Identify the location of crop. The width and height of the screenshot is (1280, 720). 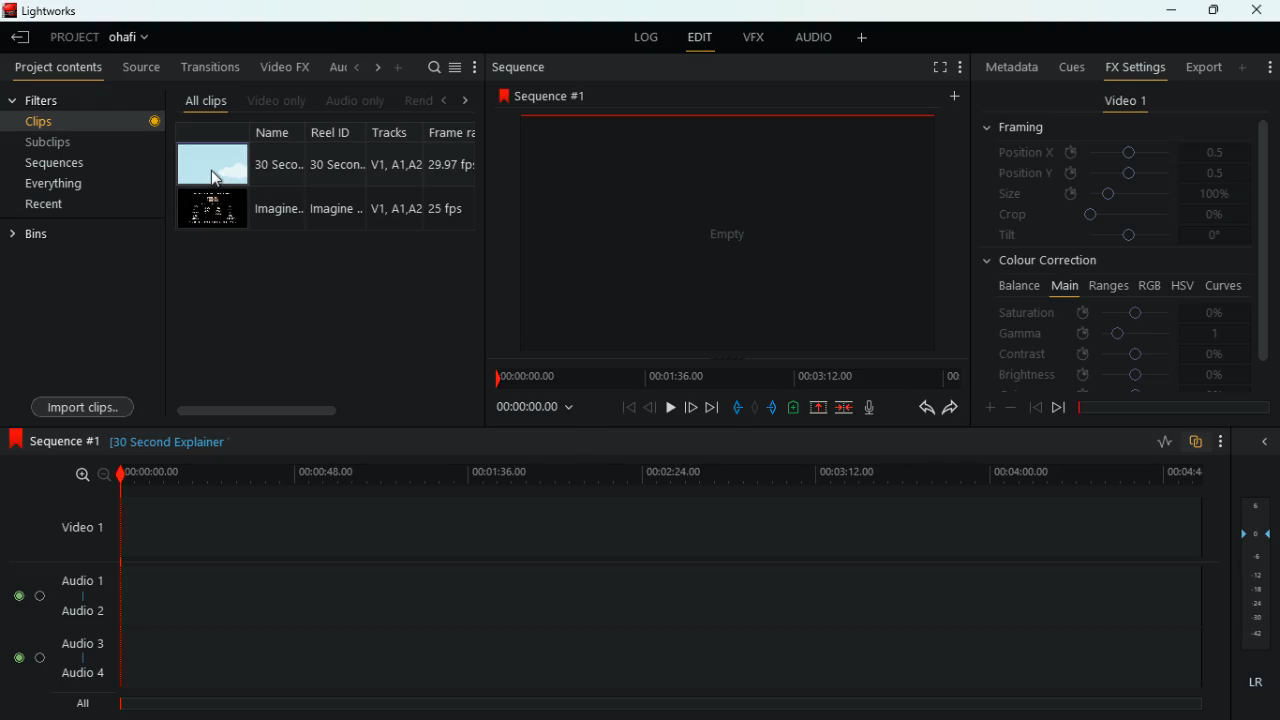
(1113, 217).